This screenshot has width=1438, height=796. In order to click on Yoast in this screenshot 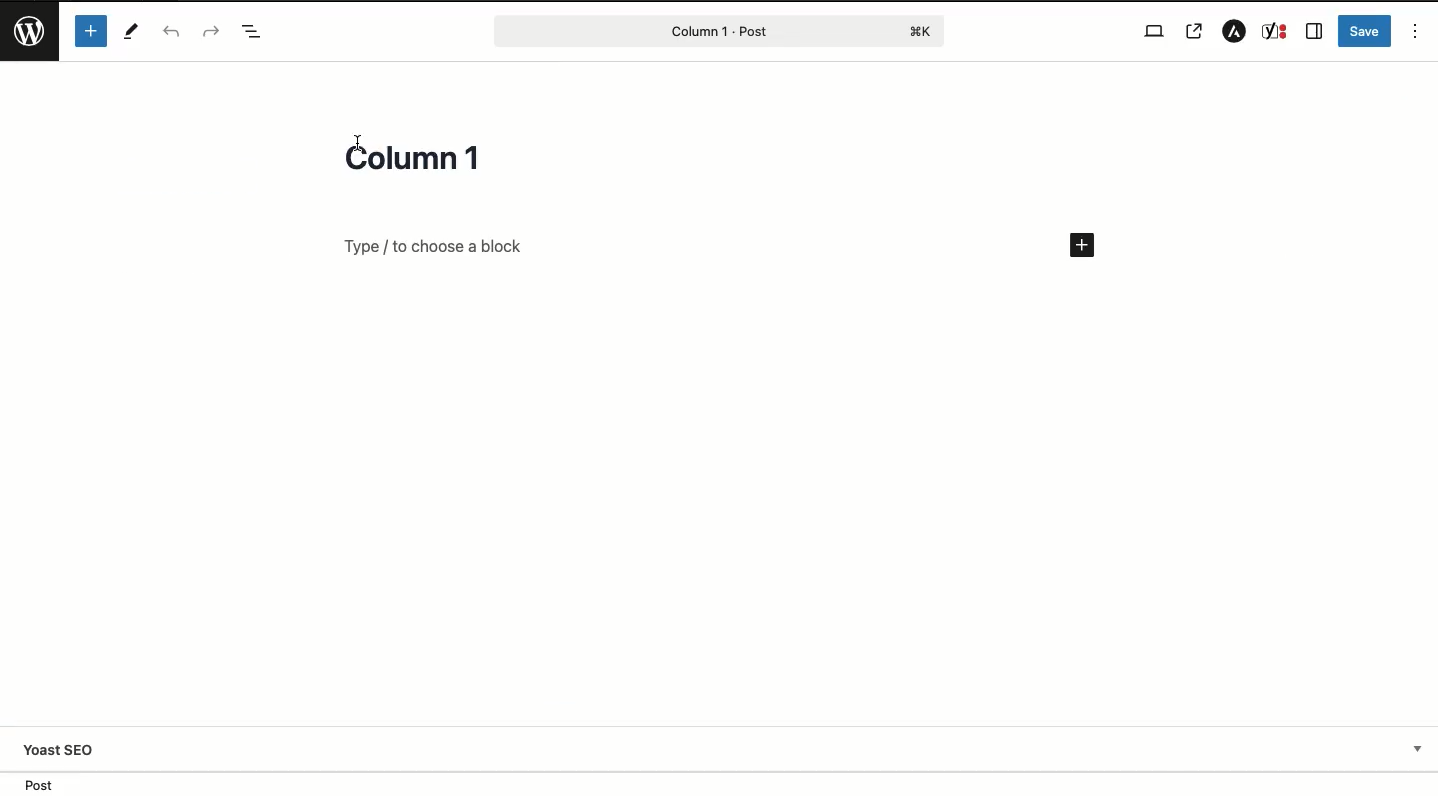, I will do `click(1276, 32)`.